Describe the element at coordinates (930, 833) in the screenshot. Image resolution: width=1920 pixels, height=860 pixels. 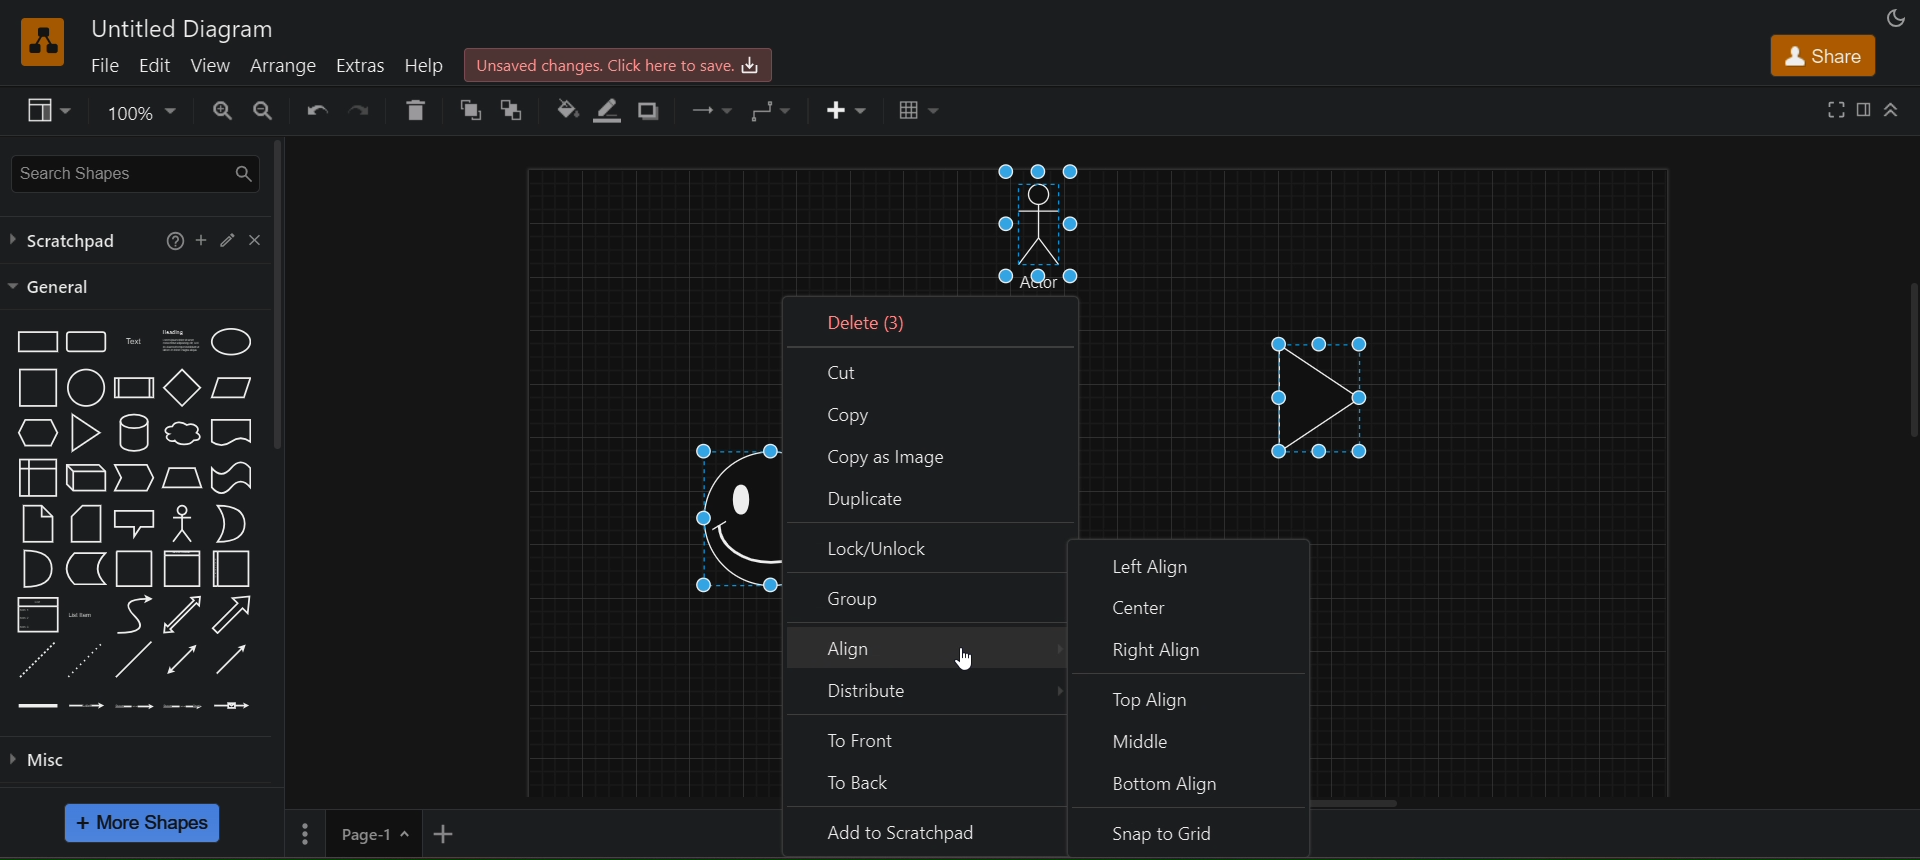
I see `add to scratchpad` at that location.